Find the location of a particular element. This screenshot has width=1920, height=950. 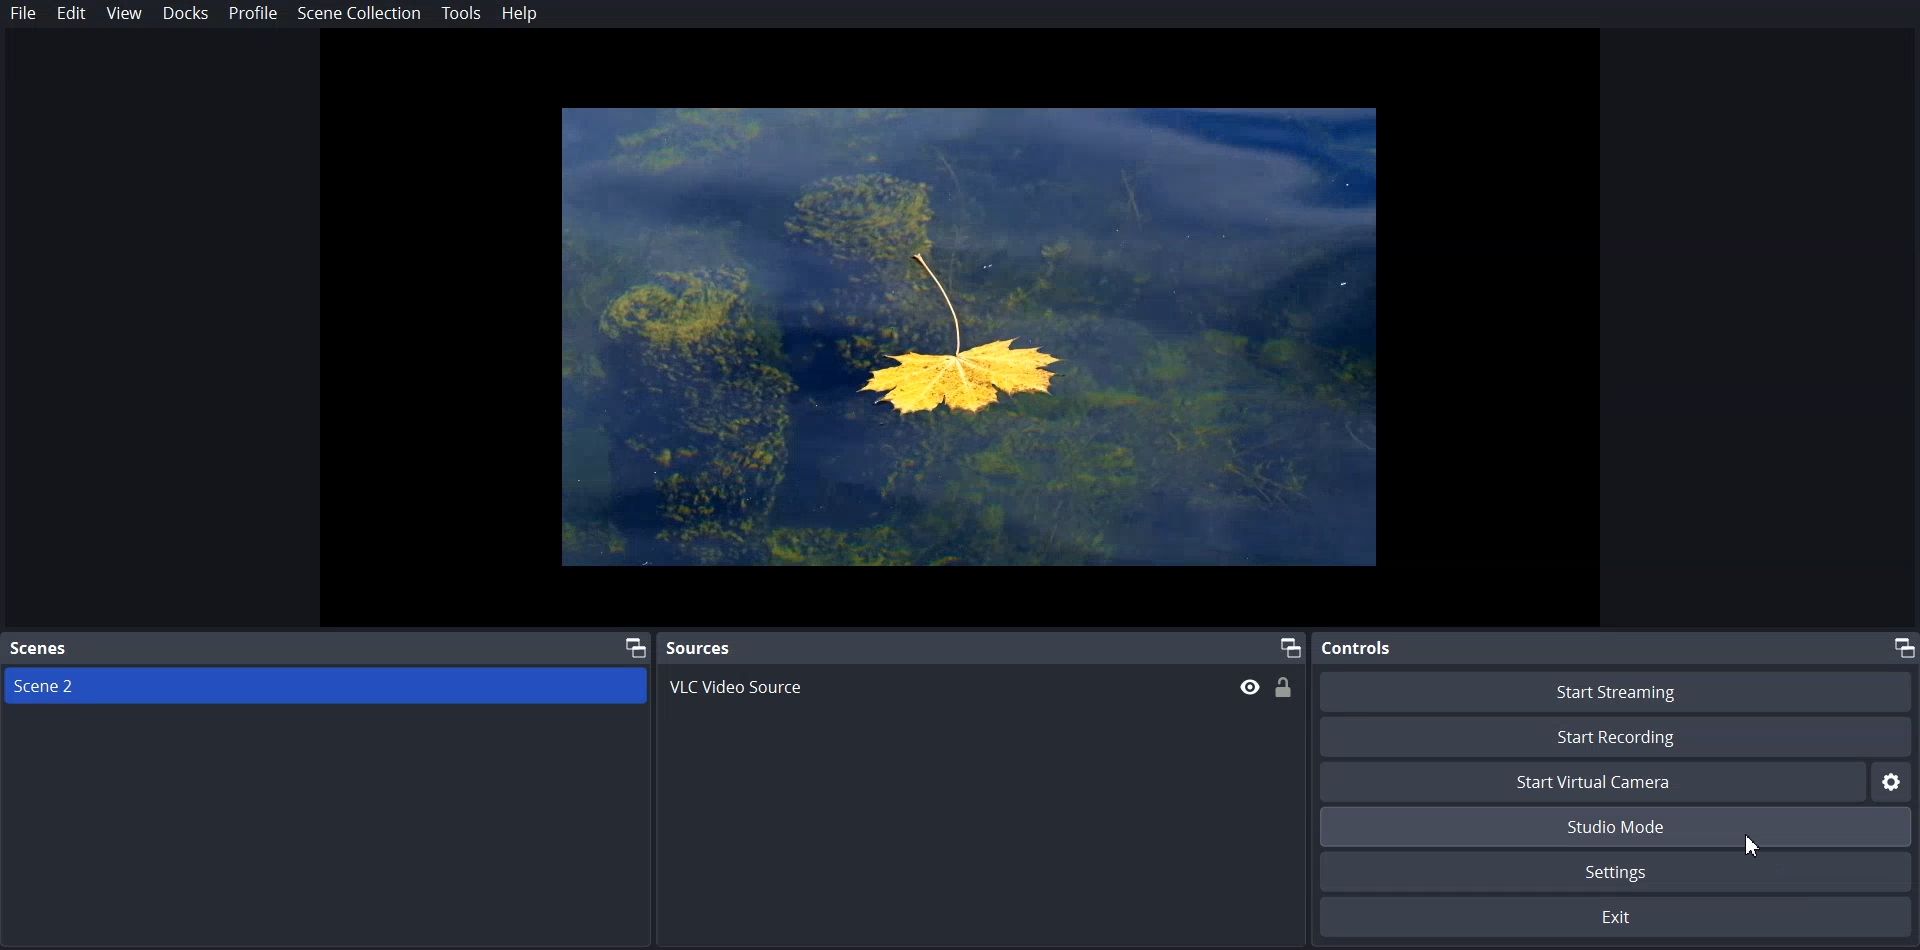

Maximize is located at coordinates (1903, 647).